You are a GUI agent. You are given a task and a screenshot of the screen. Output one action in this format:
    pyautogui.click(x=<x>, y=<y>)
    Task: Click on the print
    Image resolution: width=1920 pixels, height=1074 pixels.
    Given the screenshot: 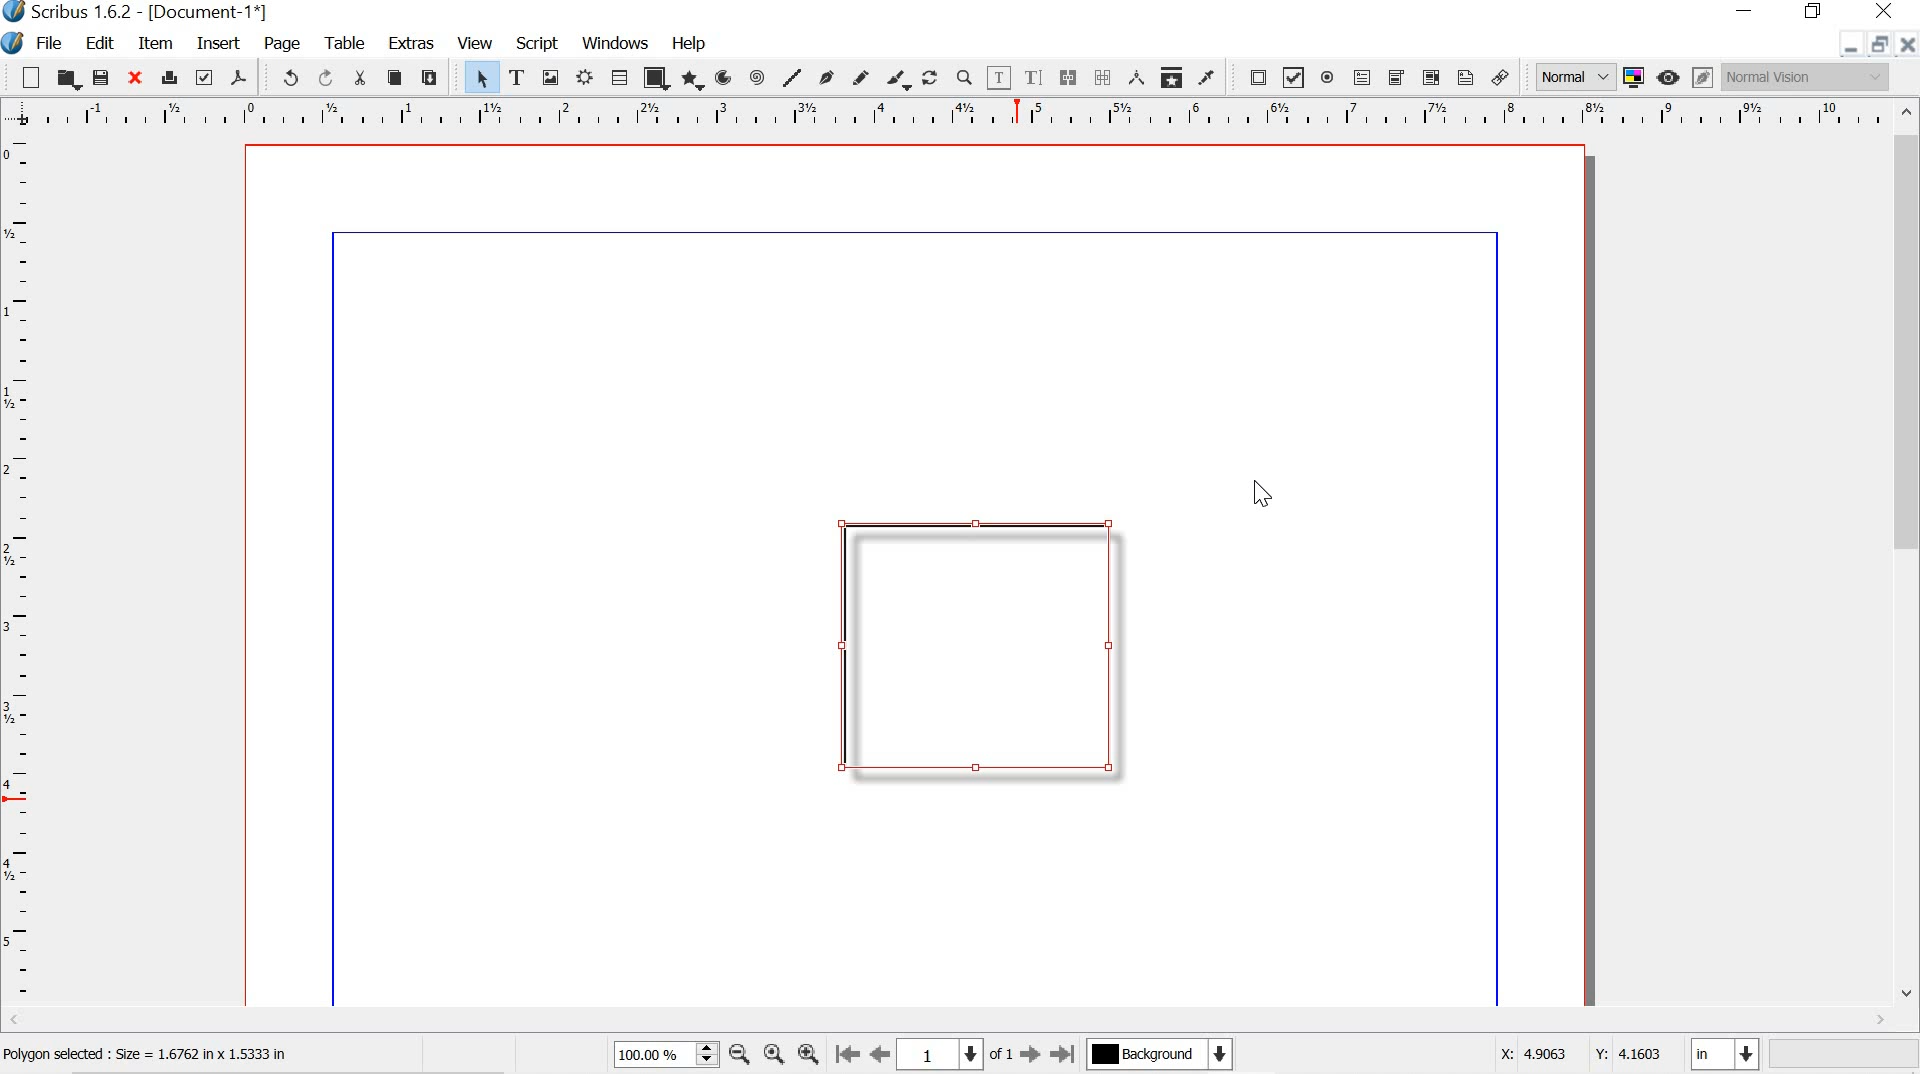 What is the action you would take?
    pyautogui.click(x=169, y=75)
    